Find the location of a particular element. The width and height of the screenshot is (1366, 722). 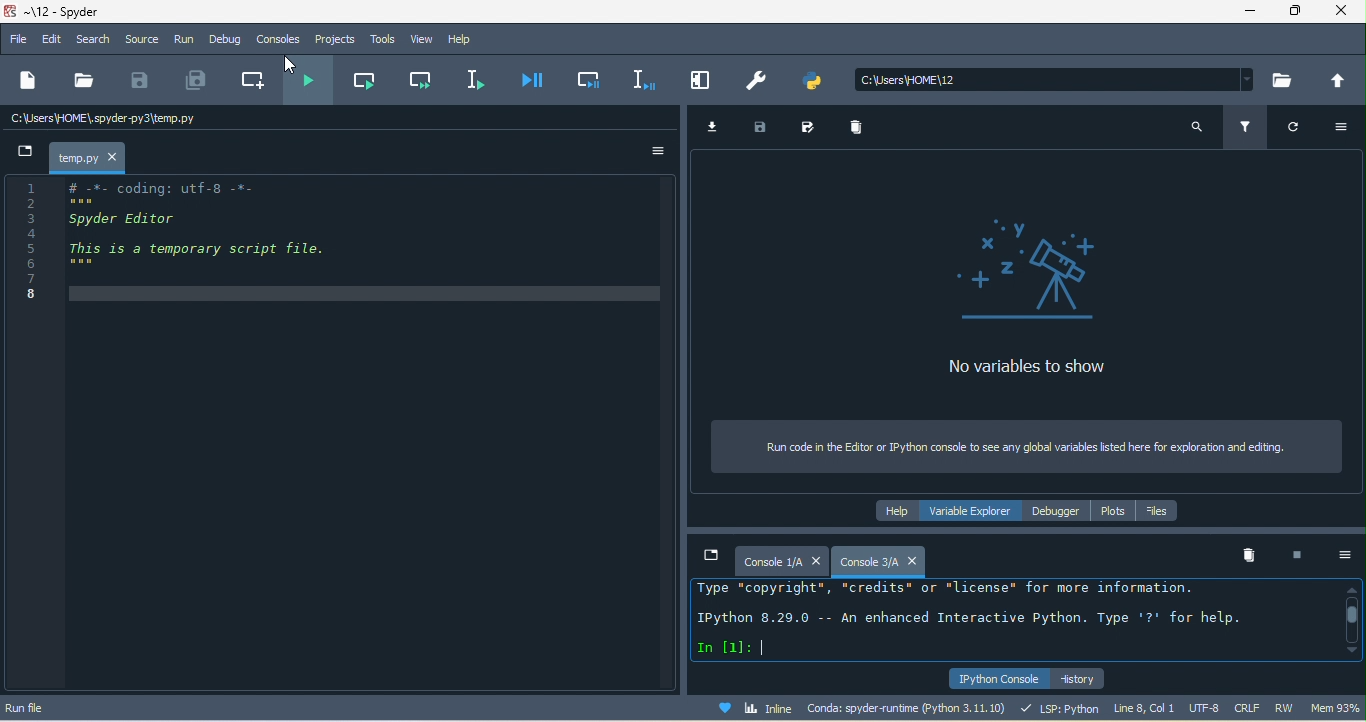

lsp python is located at coordinates (1061, 707).